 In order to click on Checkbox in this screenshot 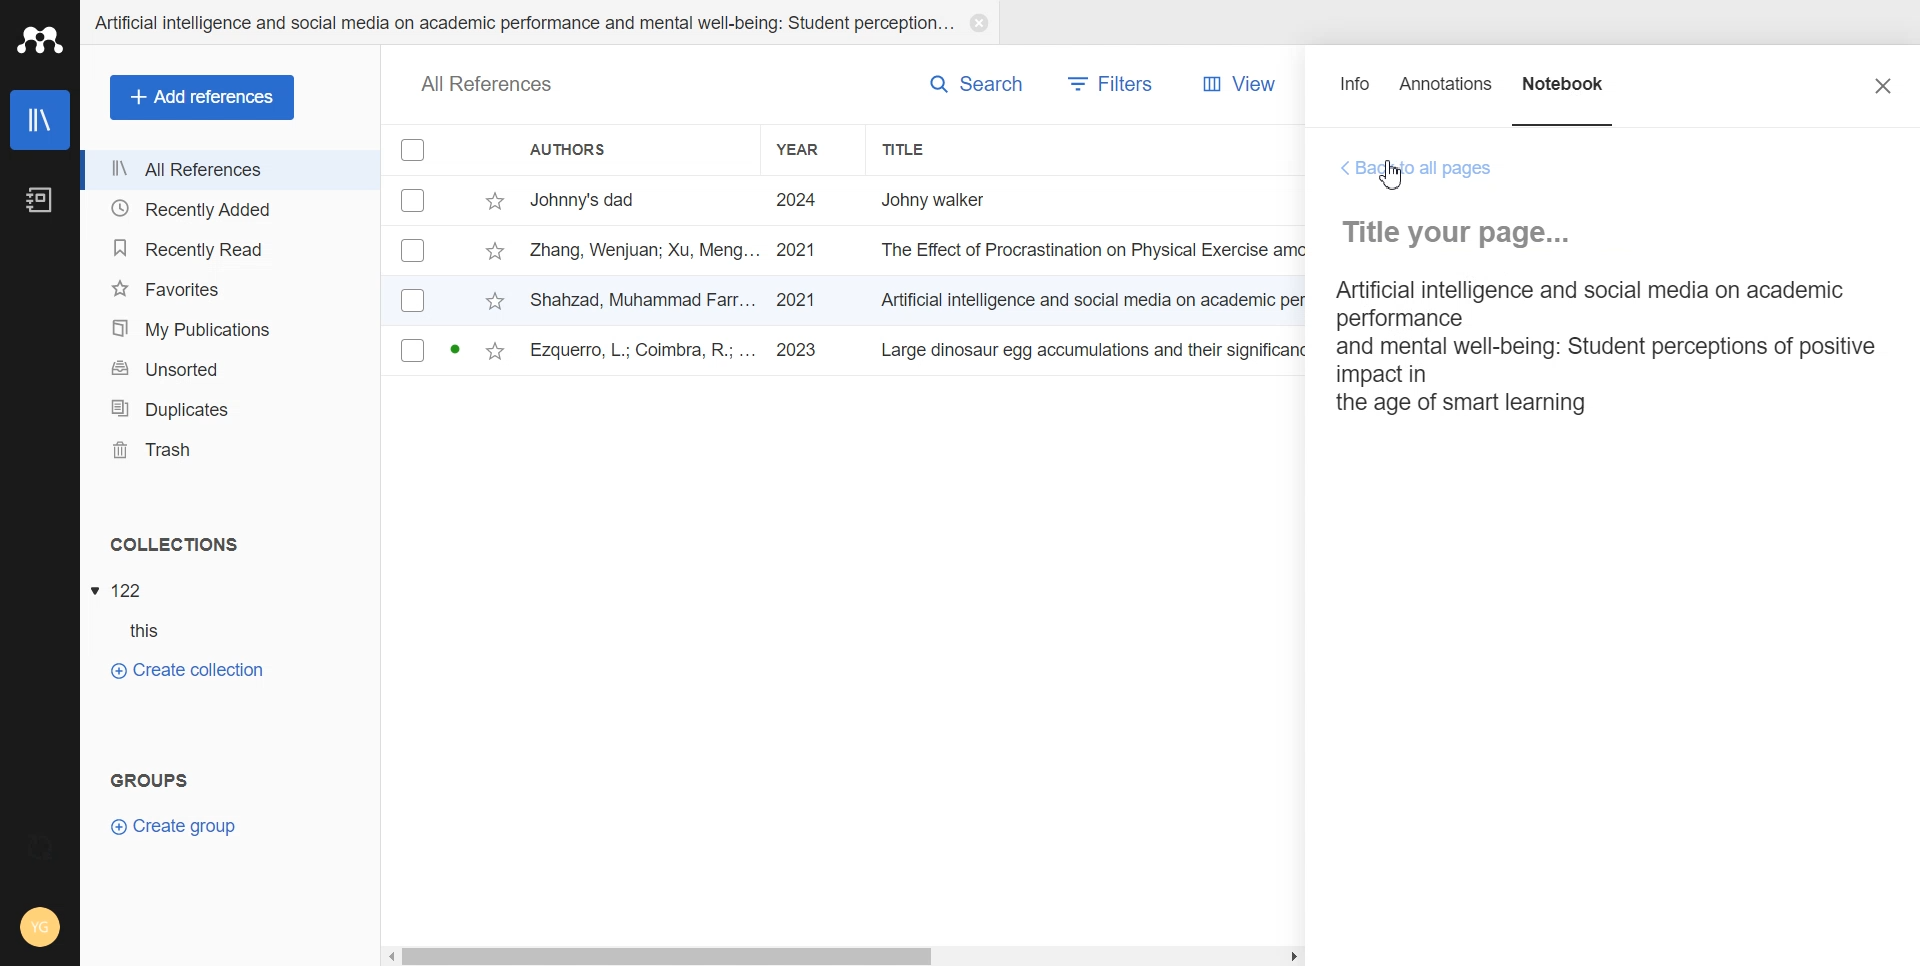, I will do `click(413, 350)`.